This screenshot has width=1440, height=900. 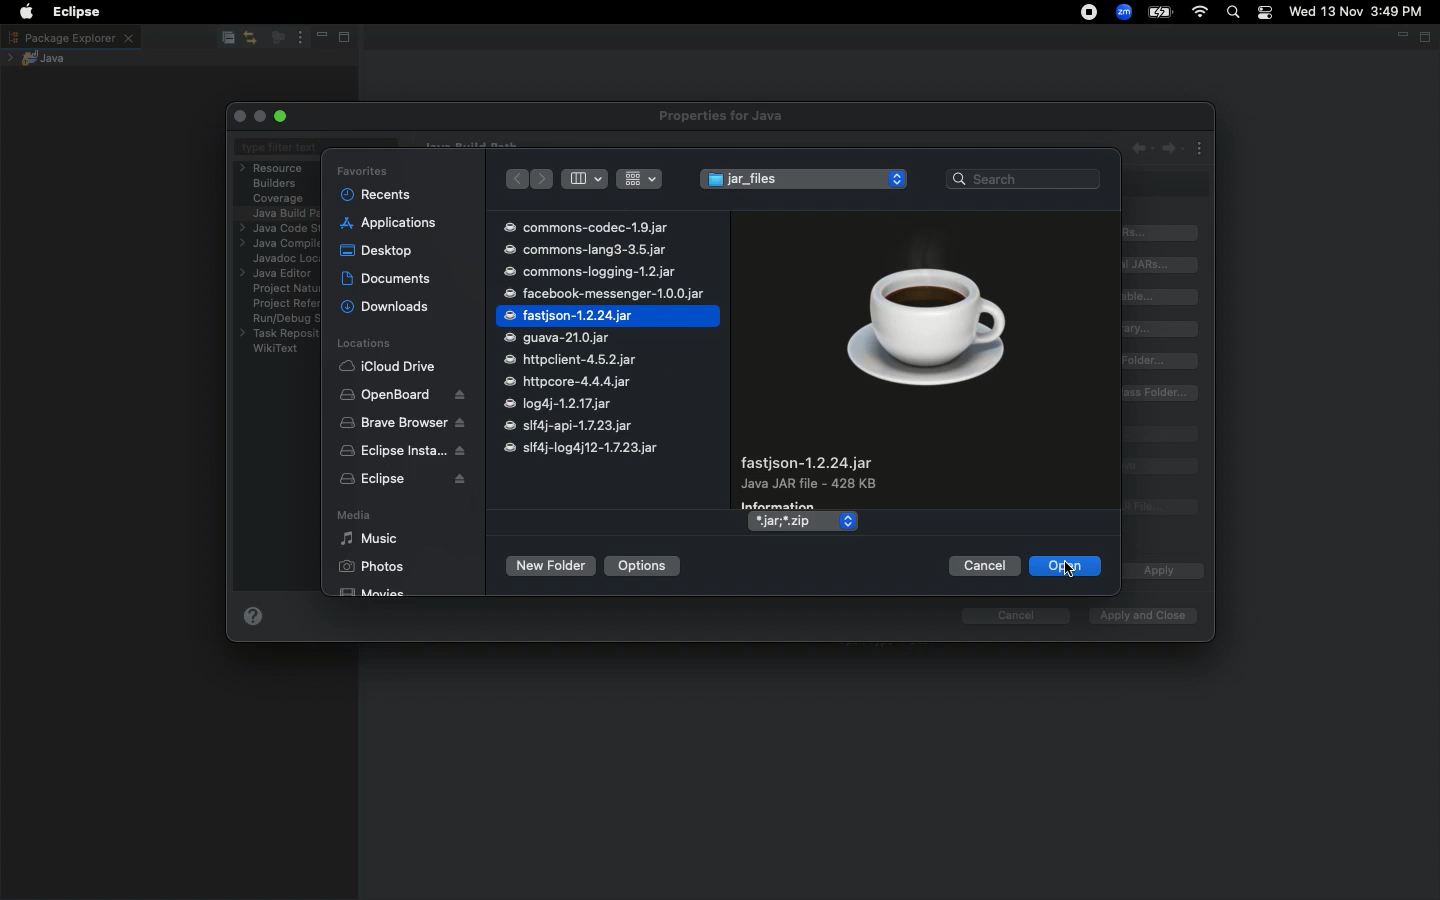 I want to click on increase/decrease arrows, so click(x=847, y=521).